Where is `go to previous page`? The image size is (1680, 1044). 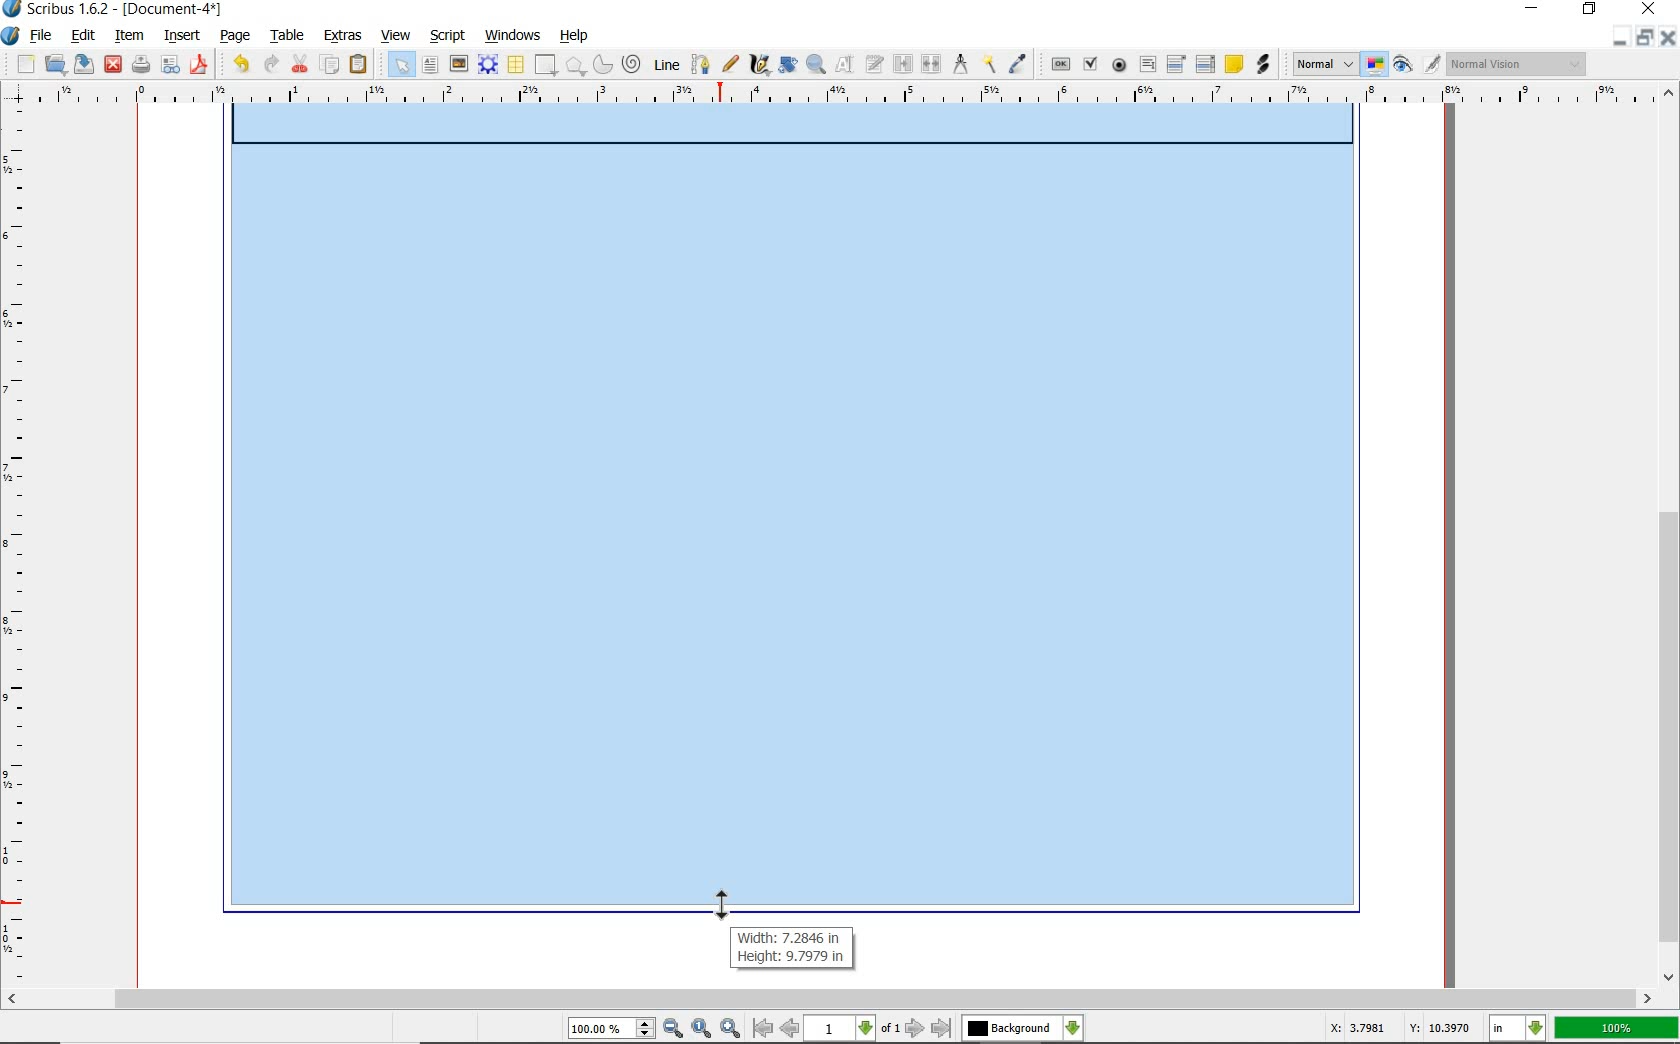
go to previous page is located at coordinates (791, 1029).